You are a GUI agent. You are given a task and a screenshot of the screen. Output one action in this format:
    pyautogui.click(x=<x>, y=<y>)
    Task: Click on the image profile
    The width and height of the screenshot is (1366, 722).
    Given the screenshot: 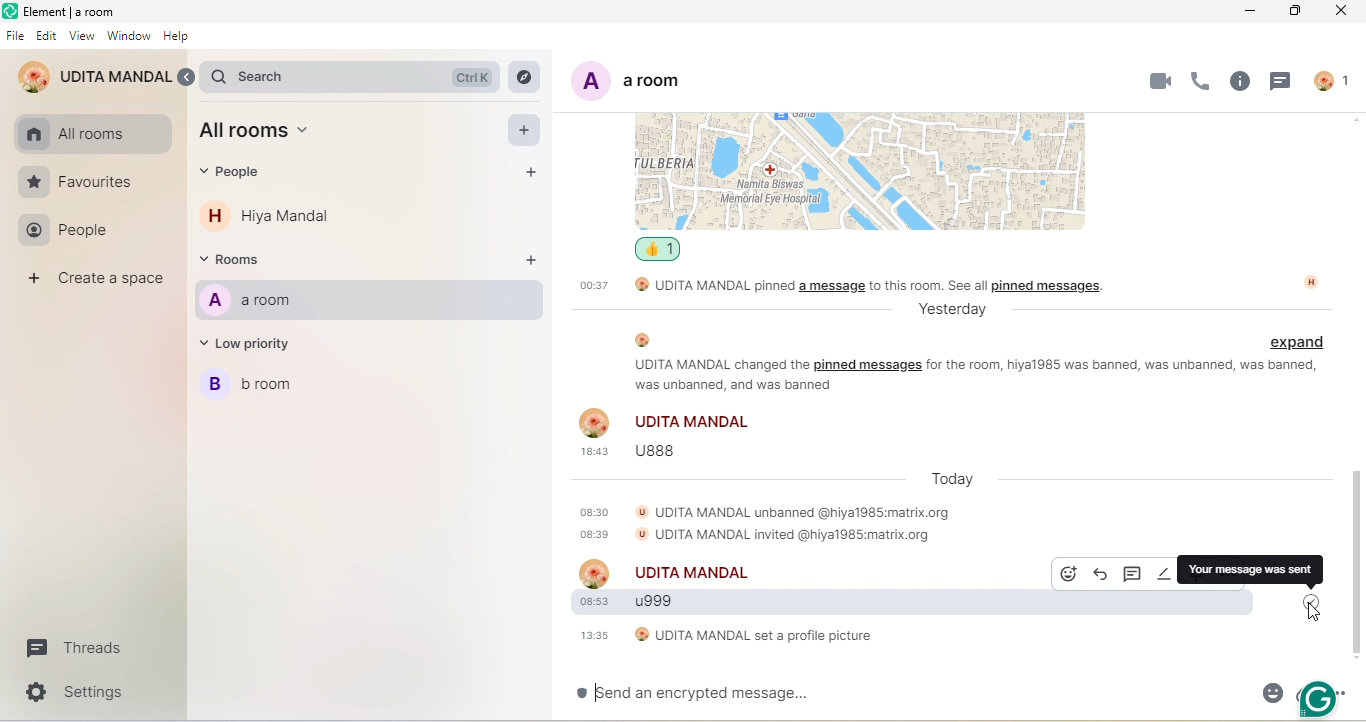 What is the action you would take?
    pyautogui.click(x=1311, y=282)
    